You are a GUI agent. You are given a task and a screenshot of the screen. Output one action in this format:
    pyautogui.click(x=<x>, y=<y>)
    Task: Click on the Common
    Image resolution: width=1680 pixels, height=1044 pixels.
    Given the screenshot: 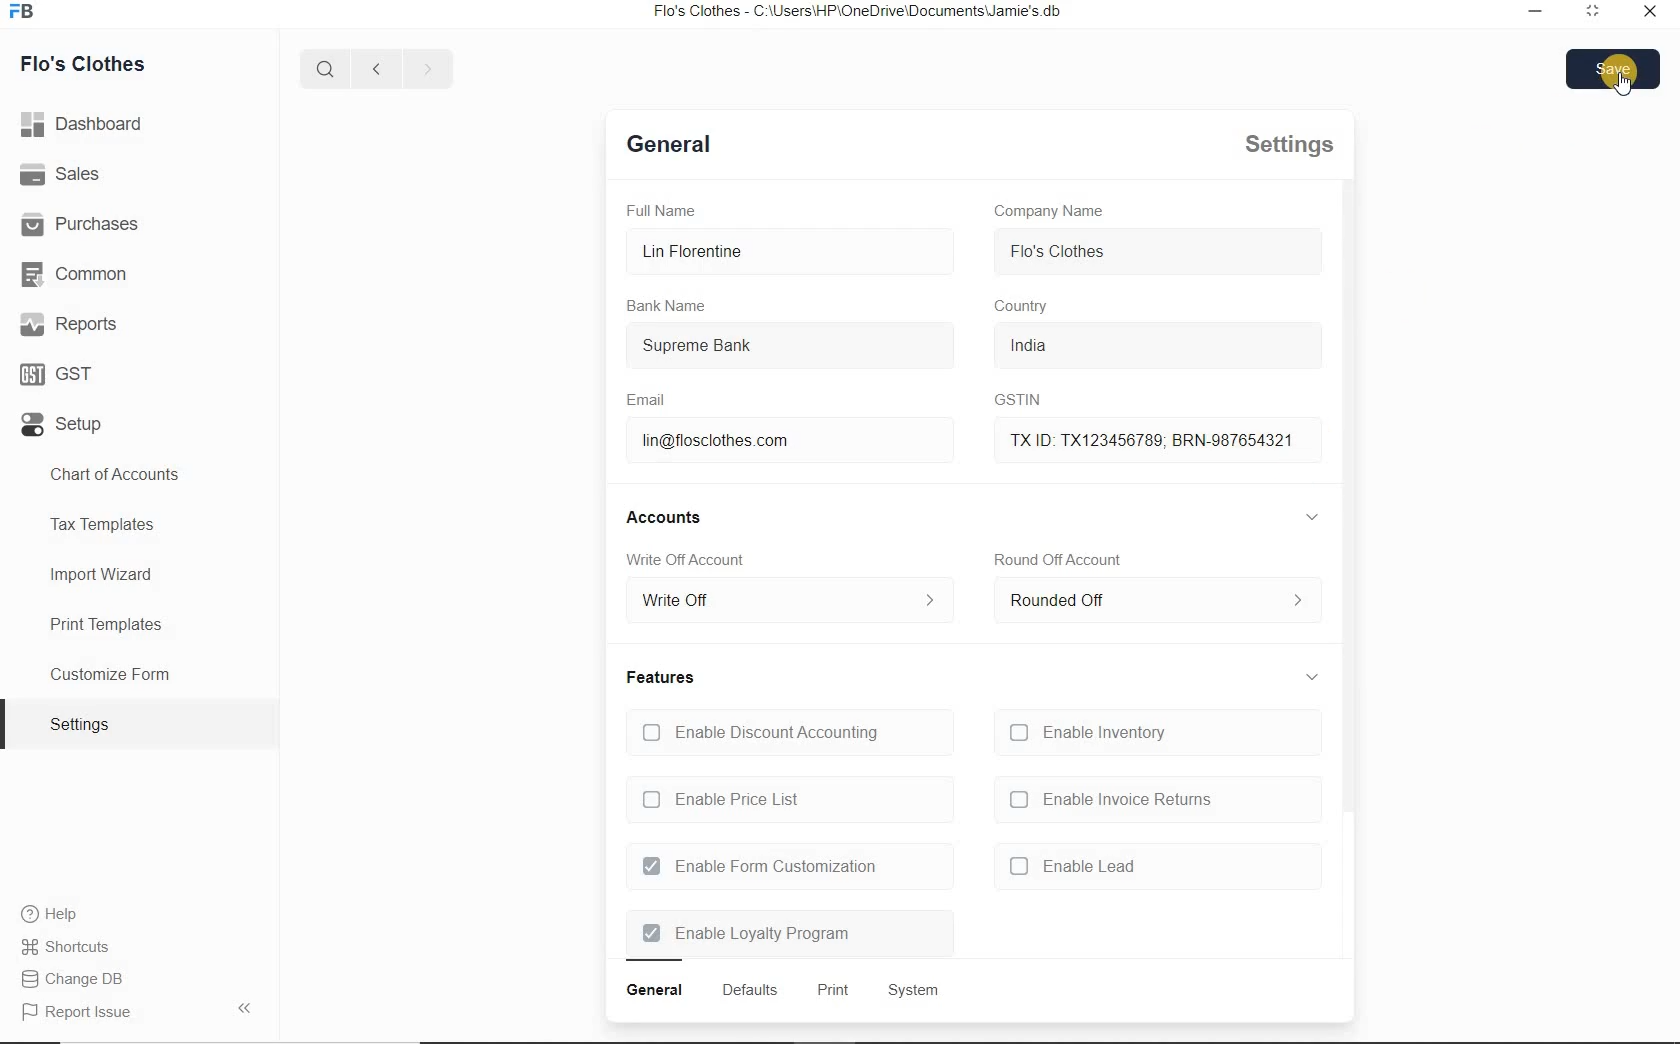 What is the action you would take?
    pyautogui.click(x=79, y=275)
    